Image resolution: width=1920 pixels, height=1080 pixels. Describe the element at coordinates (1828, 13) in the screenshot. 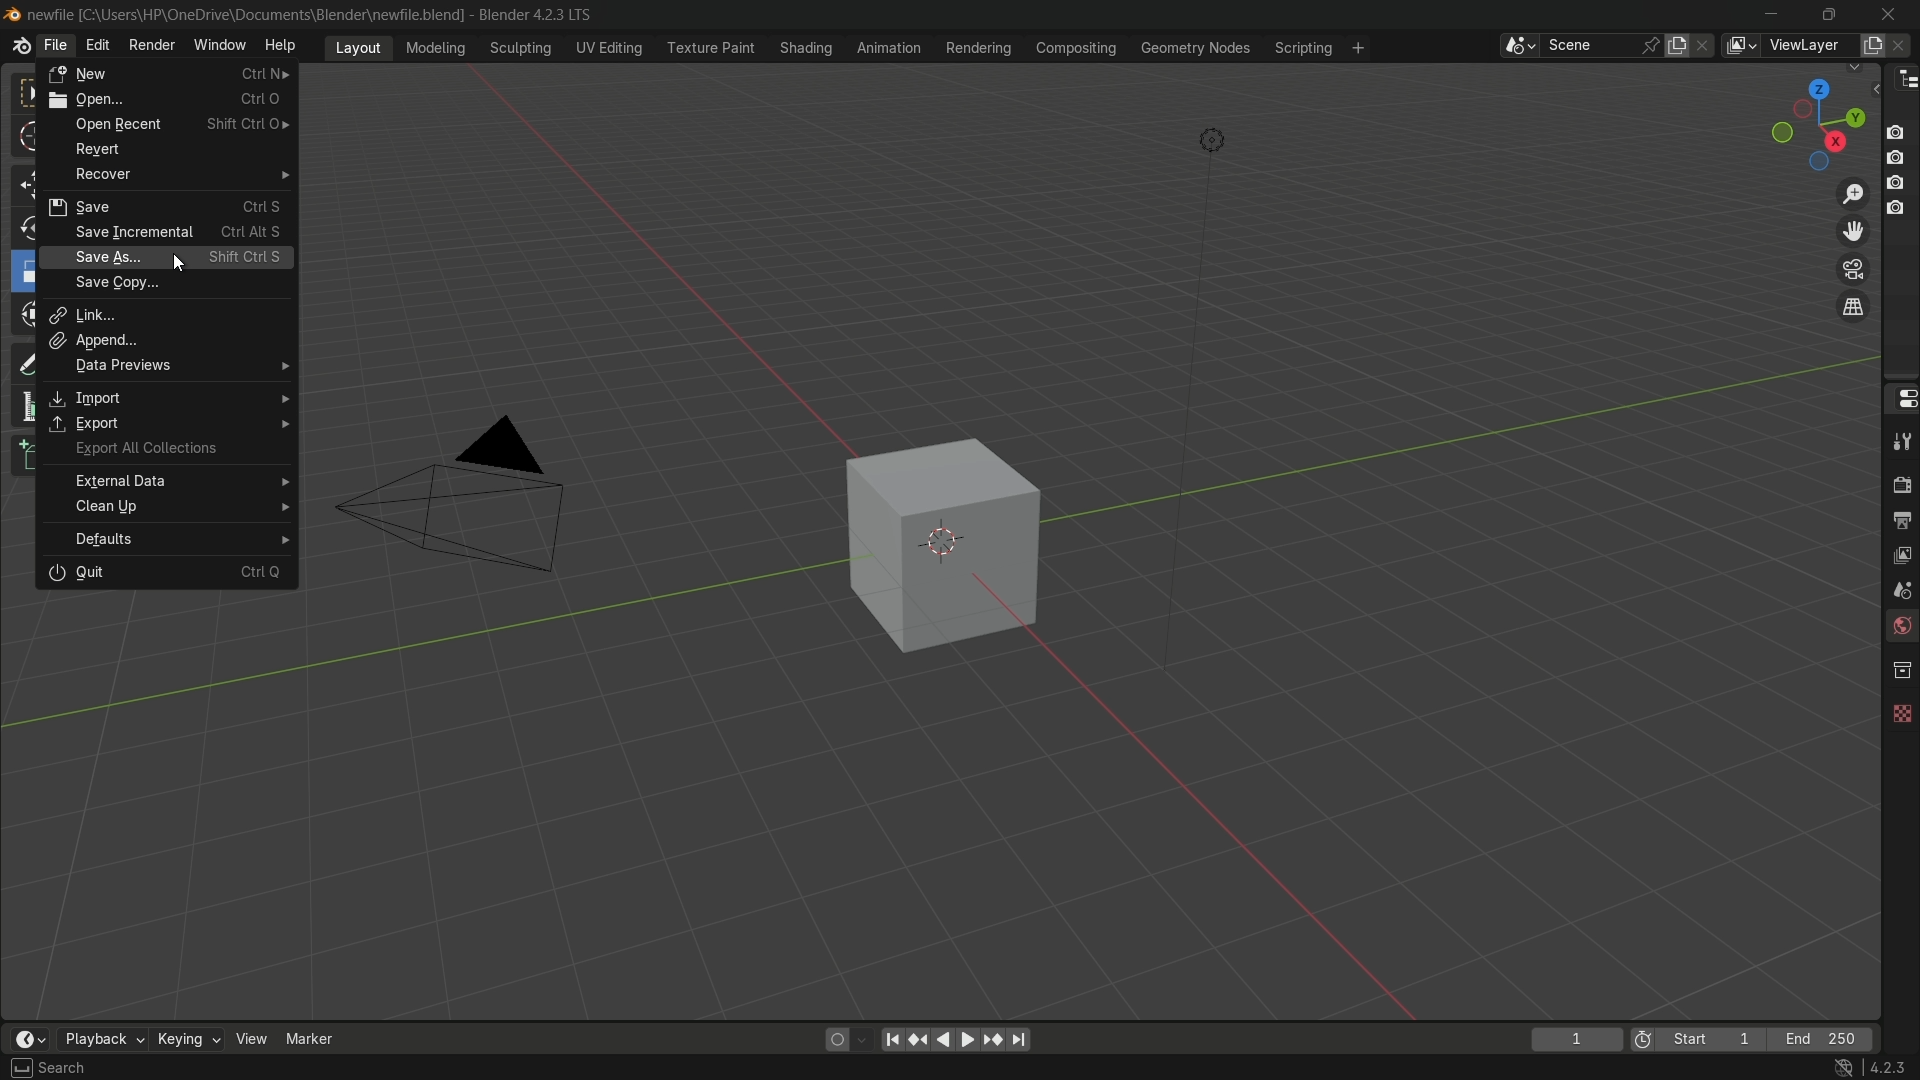

I see `maximize or restore` at that location.